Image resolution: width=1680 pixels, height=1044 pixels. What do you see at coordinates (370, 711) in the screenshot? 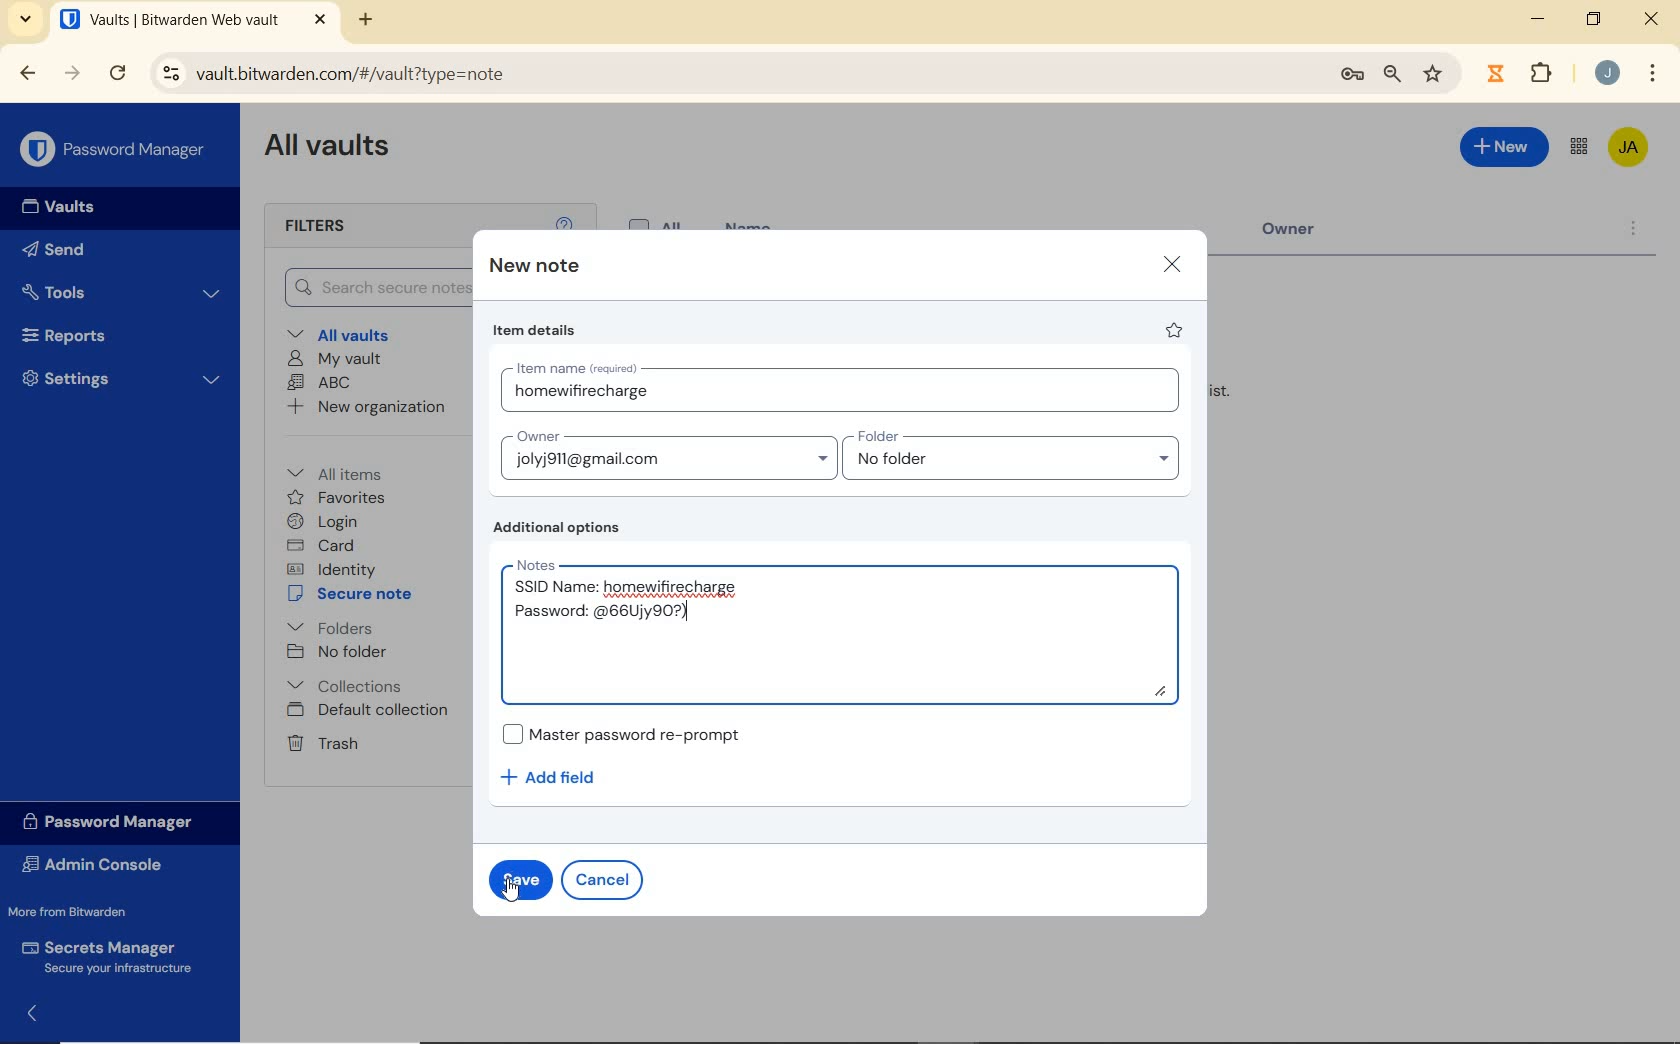
I see `Default collection` at bounding box center [370, 711].